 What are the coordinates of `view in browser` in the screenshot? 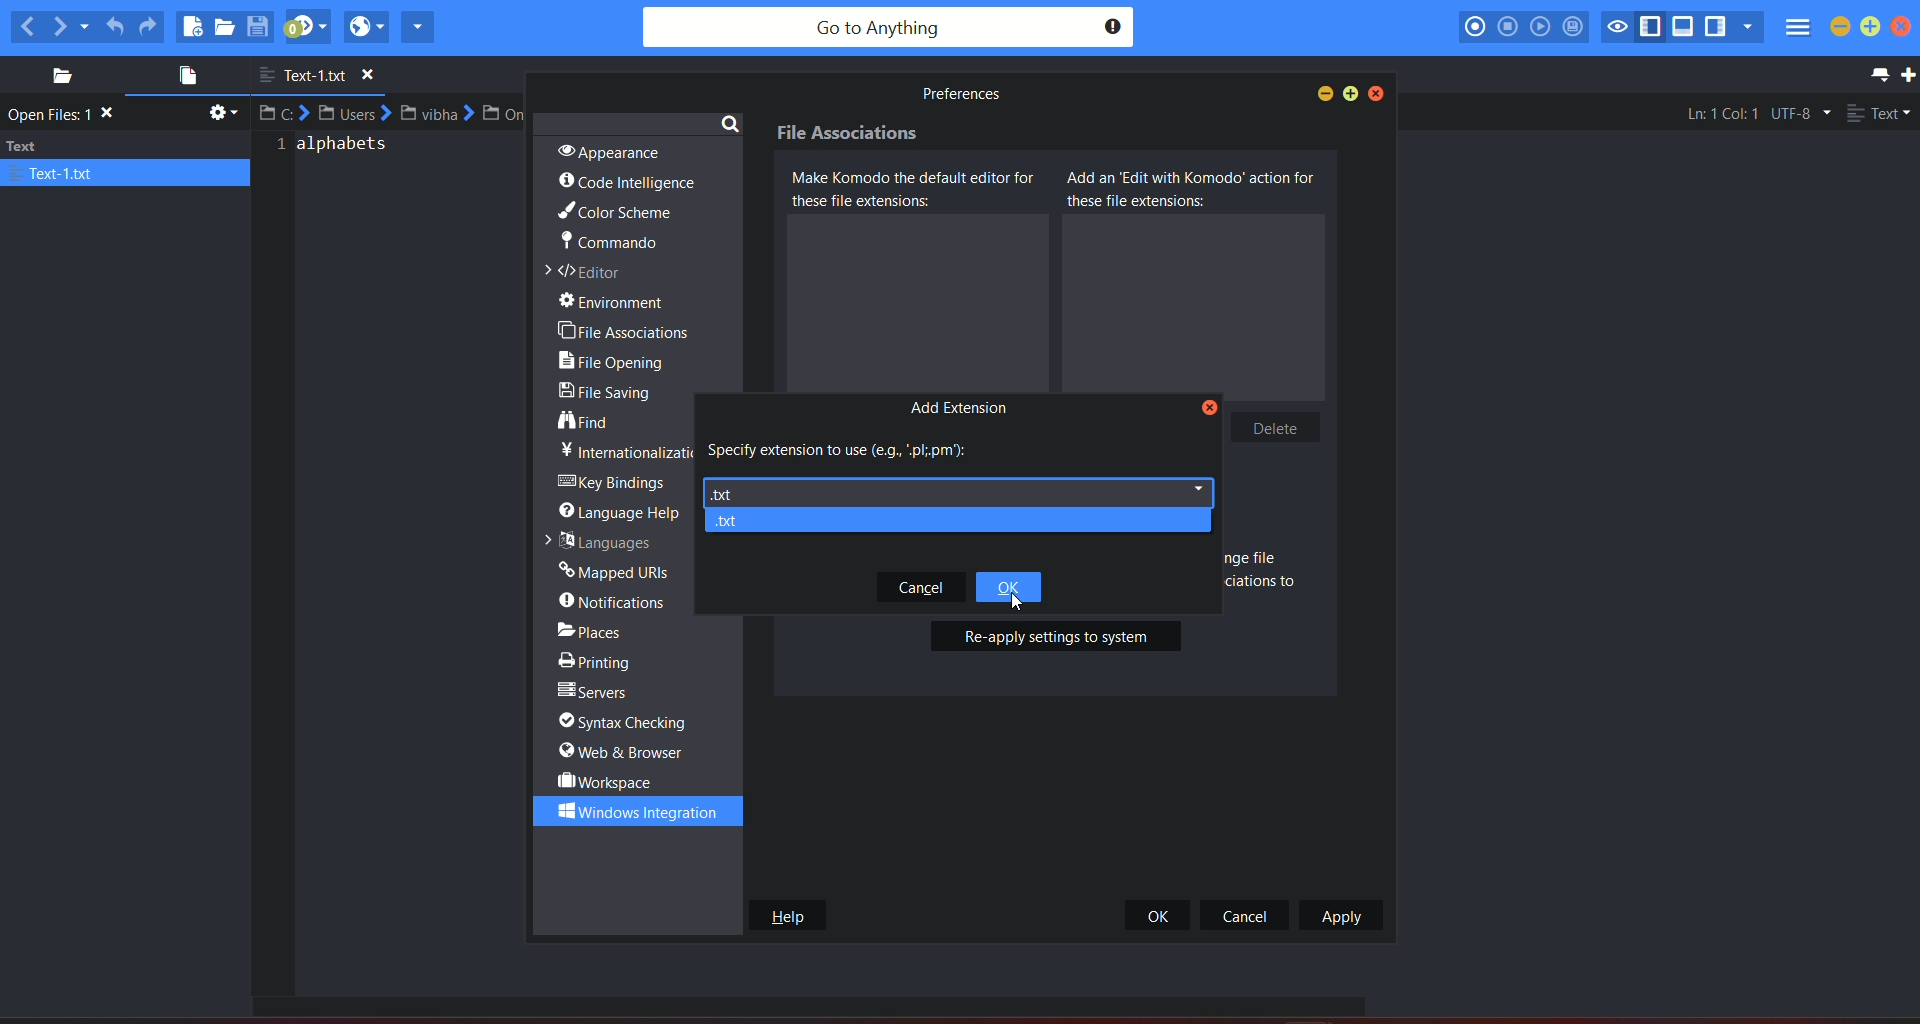 It's located at (366, 26).